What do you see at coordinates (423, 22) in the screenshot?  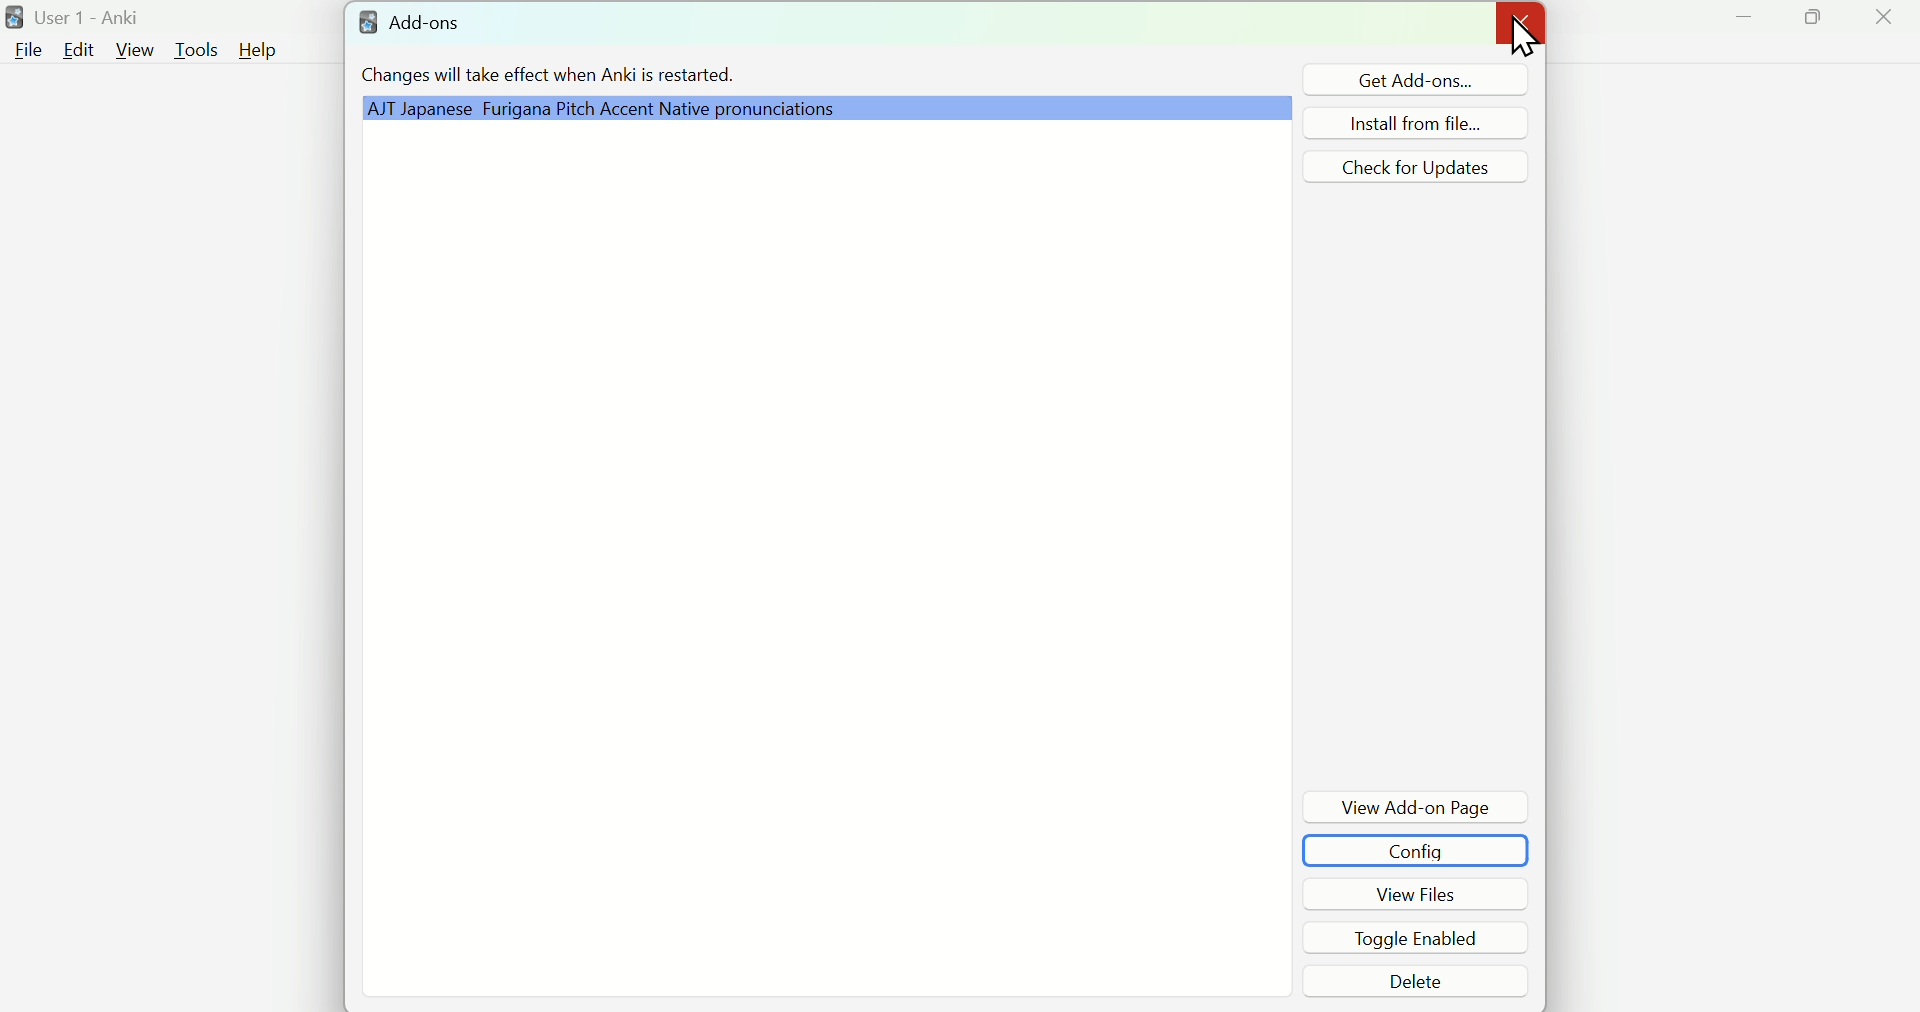 I see `Add - ons` at bounding box center [423, 22].